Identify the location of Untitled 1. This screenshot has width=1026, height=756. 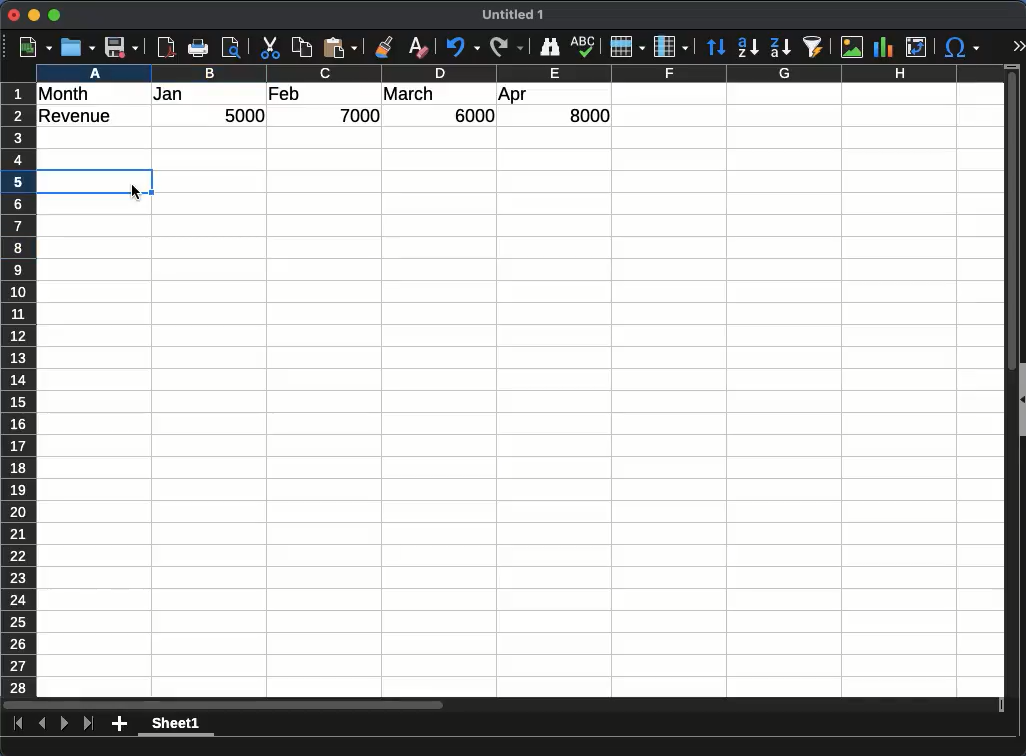
(513, 14).